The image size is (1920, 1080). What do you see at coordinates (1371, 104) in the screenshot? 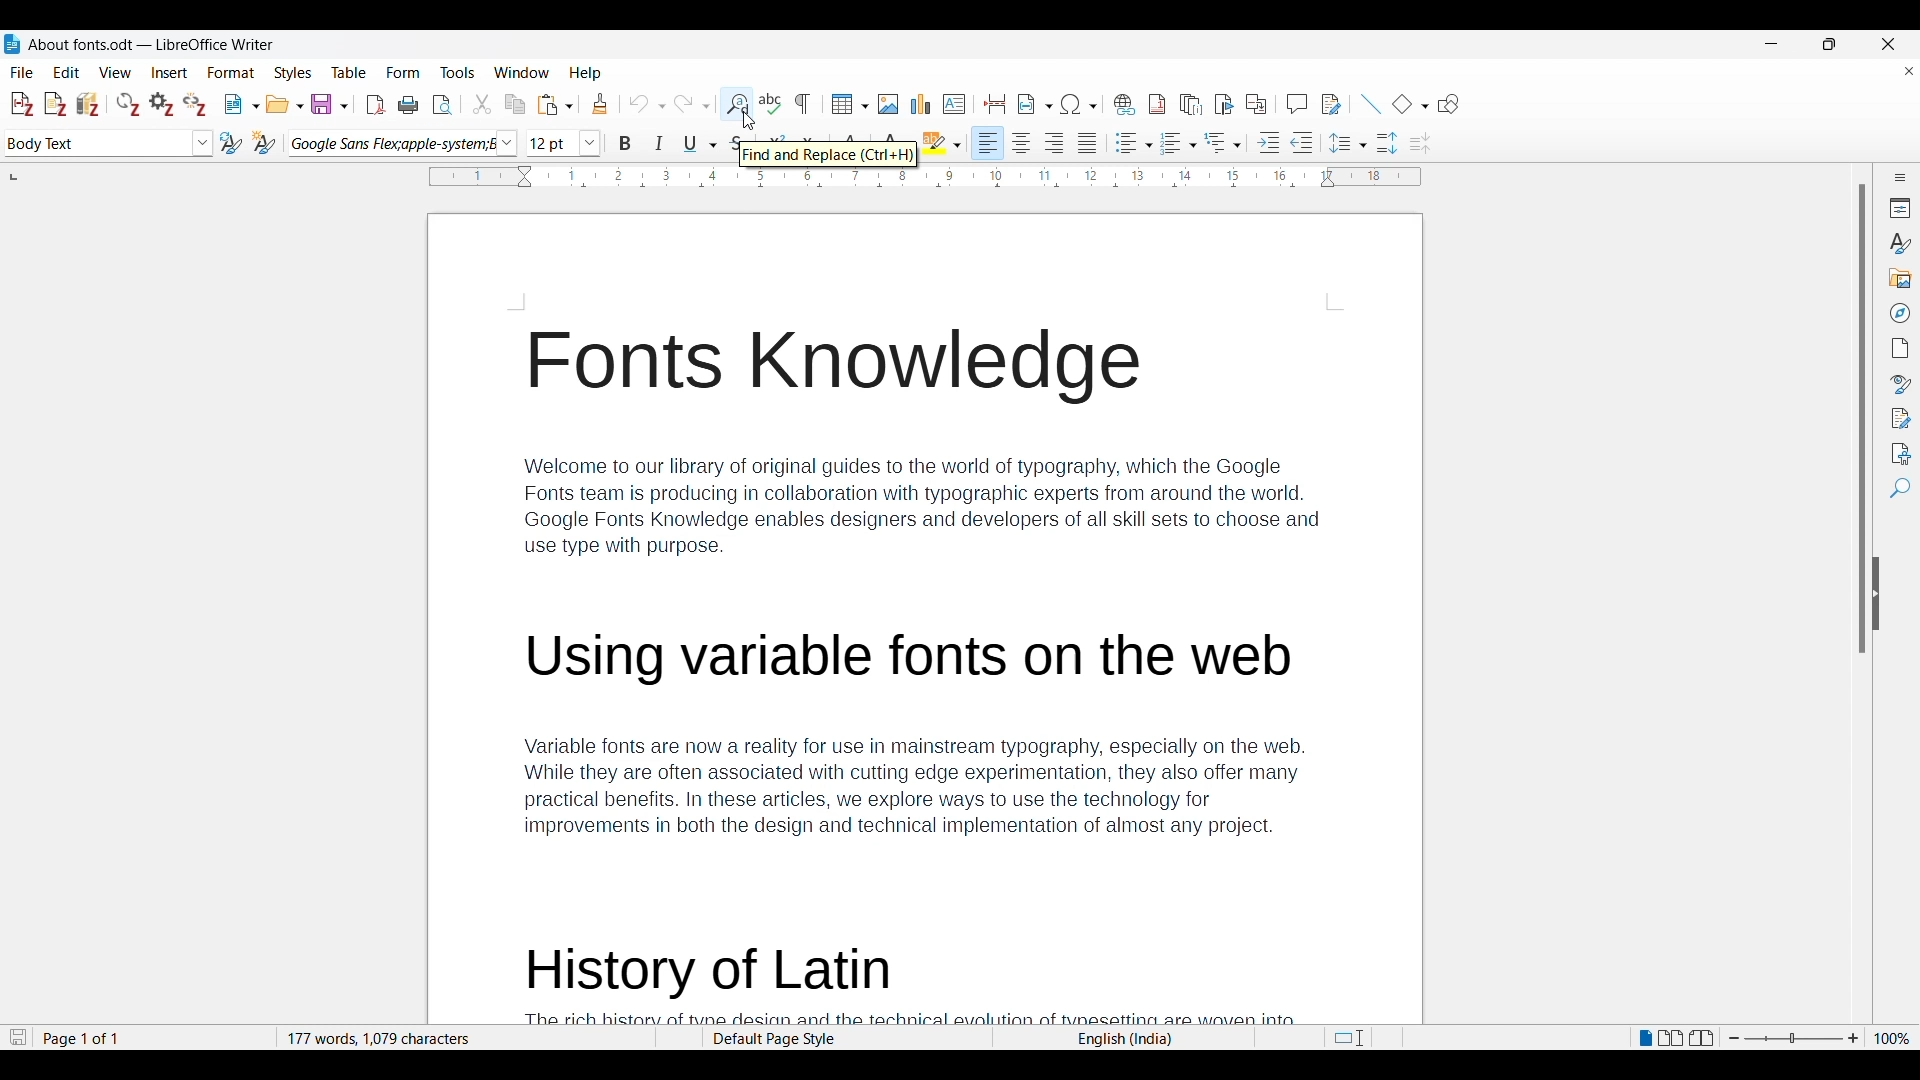
I see `Insert line` at bounding box center [1371, 104].